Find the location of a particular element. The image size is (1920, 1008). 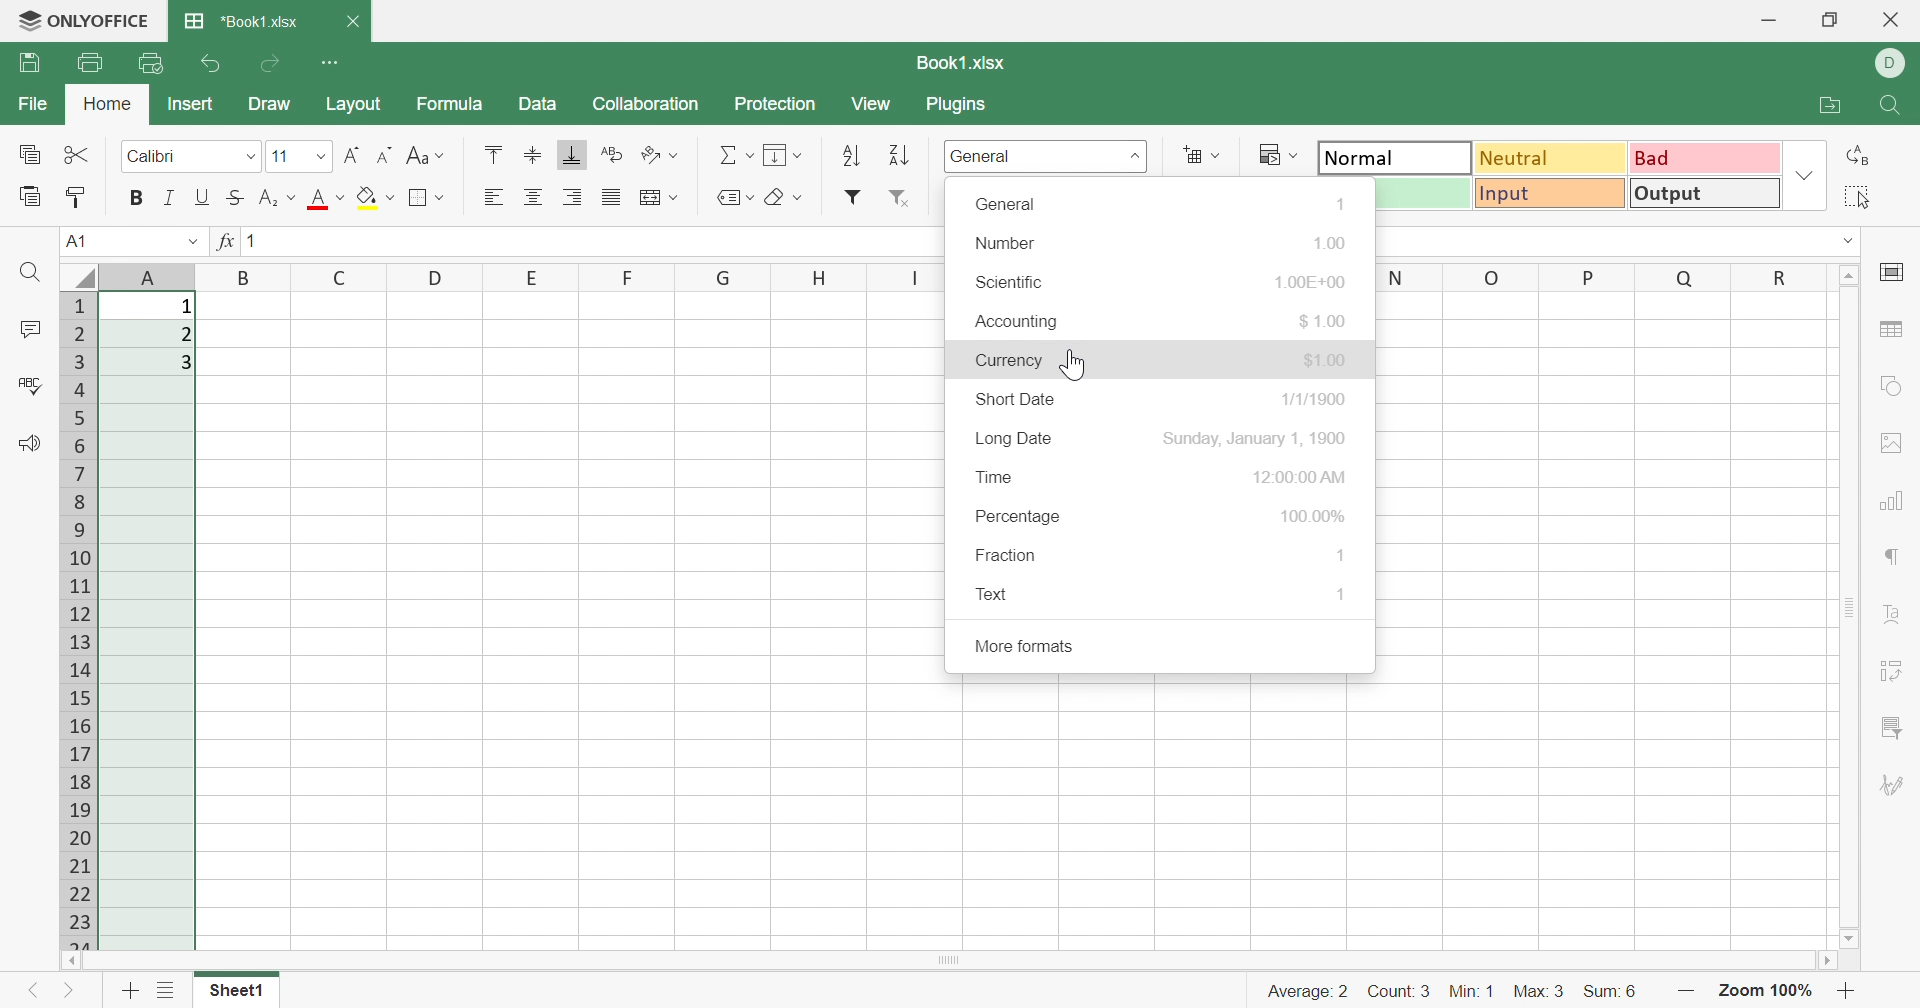

Fill color is located at coordinates (376, 195).